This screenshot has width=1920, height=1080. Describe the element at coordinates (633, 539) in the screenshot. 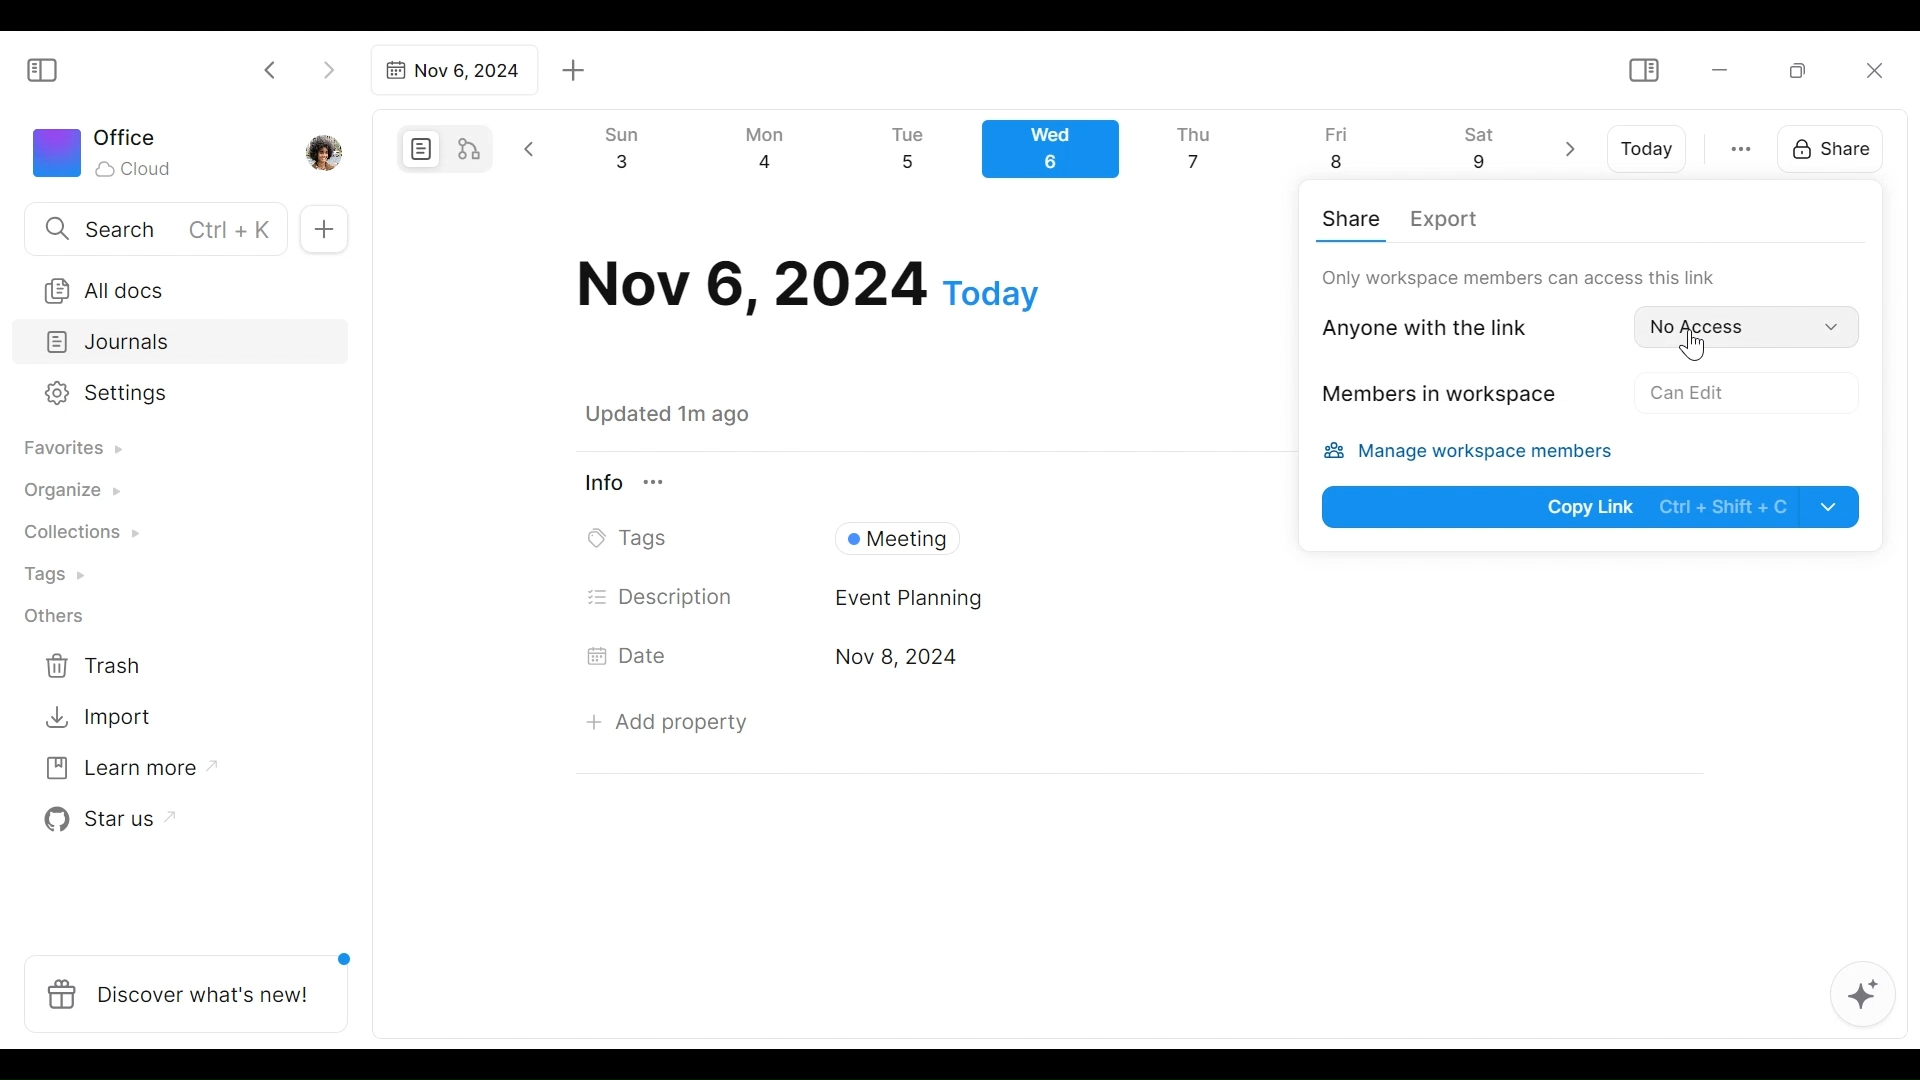

I see `Tags` at that location.